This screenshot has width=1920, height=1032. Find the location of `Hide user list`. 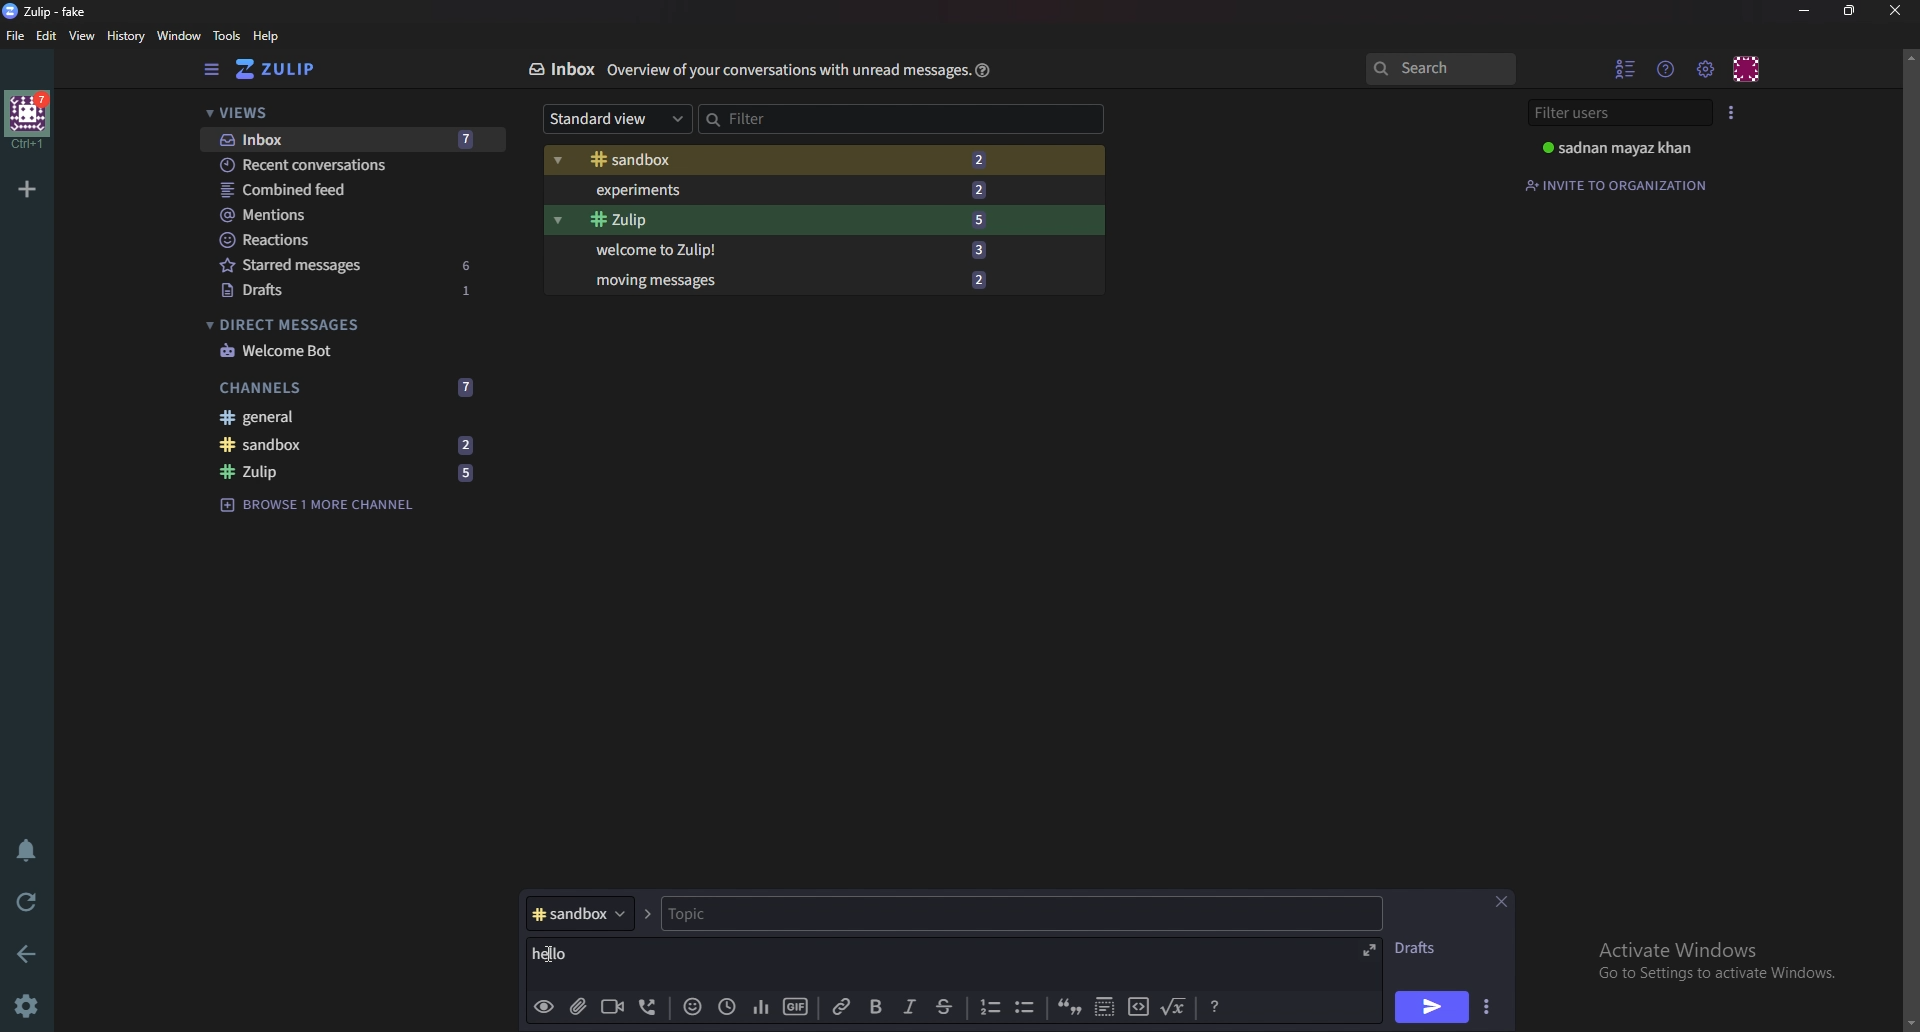

Hide user list is located at coordinates (1625, 69).